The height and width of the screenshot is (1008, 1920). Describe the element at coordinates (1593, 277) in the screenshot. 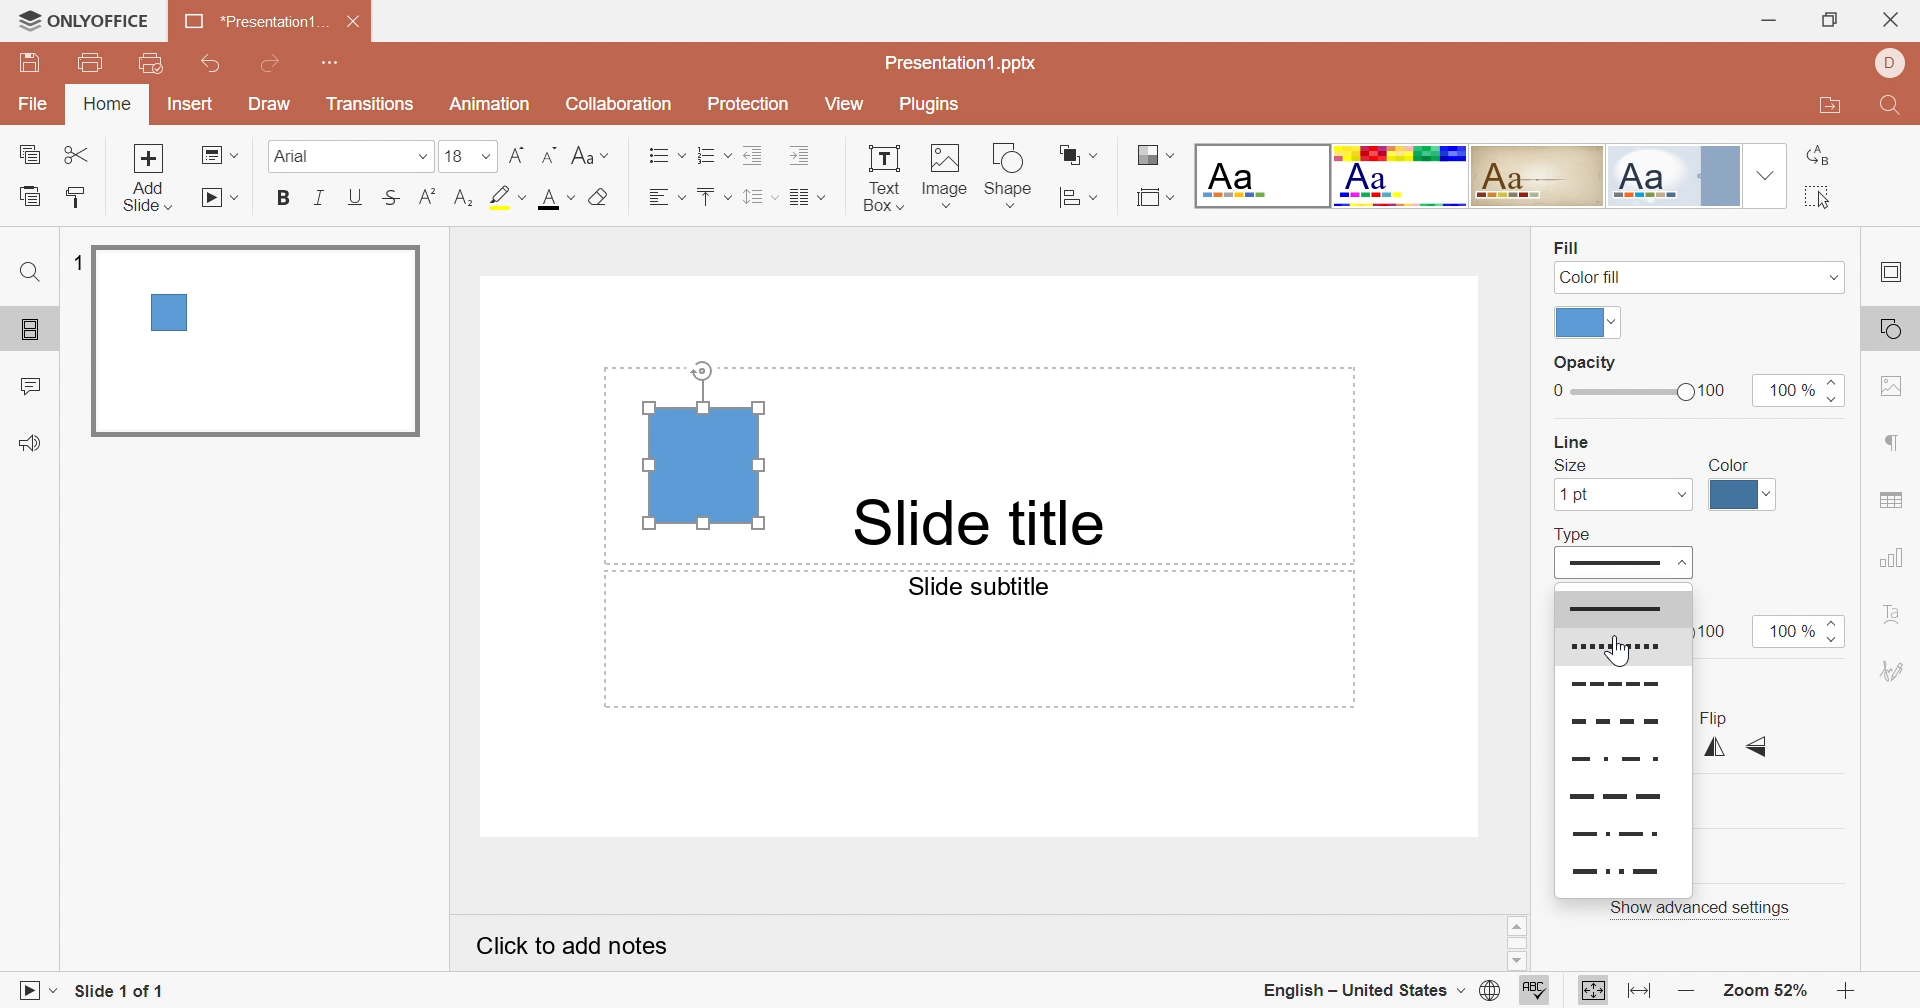

I see `Color fill` at that location.